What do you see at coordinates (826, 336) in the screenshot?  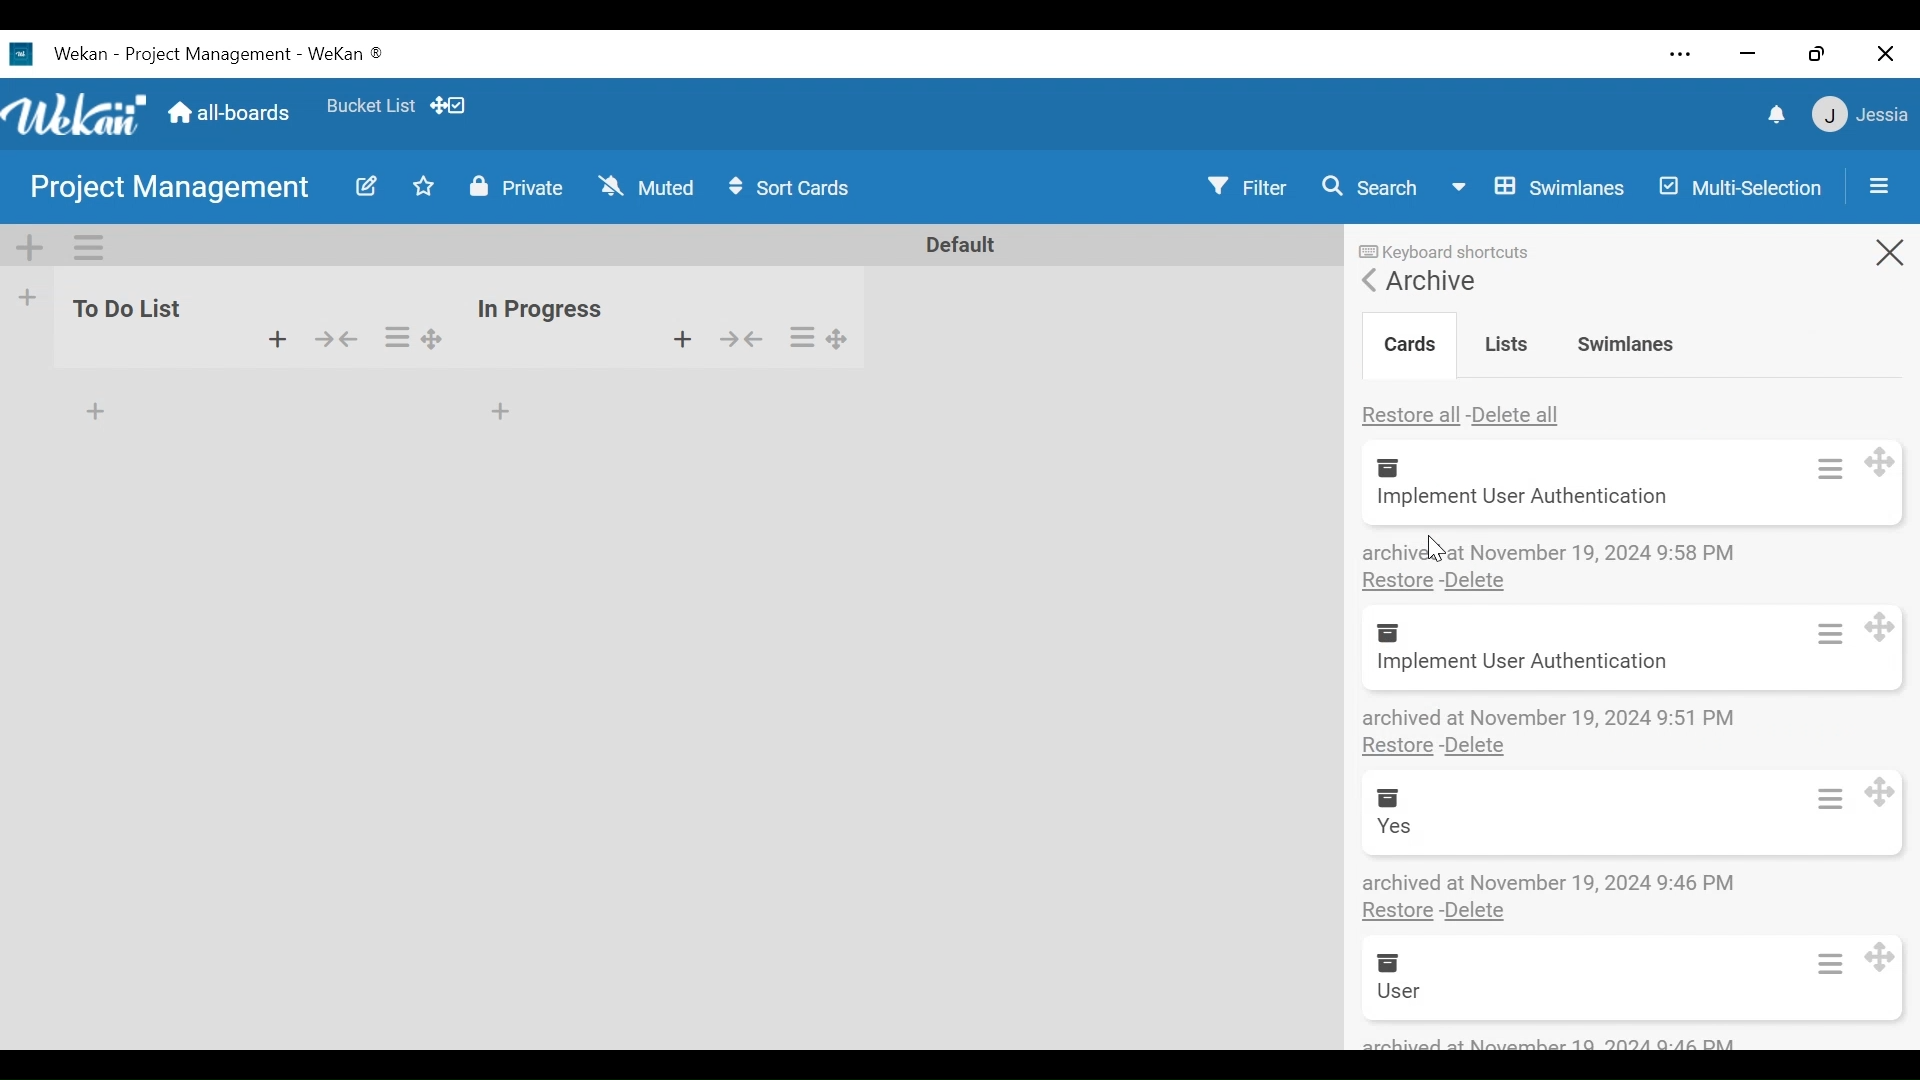 I see `options` at bounding box center [826, 336].